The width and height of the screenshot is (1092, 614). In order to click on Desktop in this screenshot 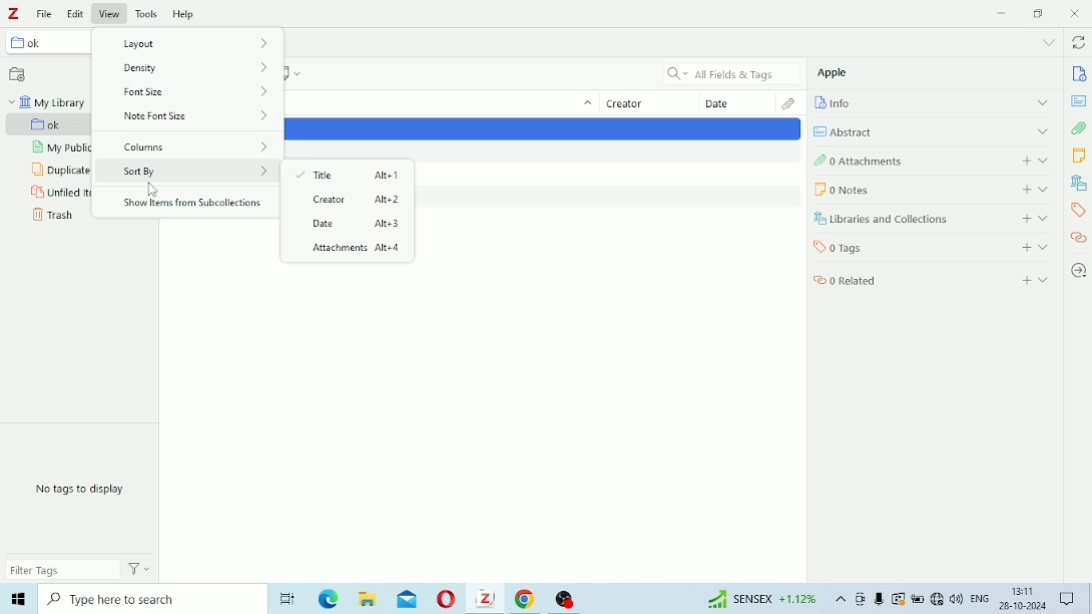, I will do `click(285, 598)`.